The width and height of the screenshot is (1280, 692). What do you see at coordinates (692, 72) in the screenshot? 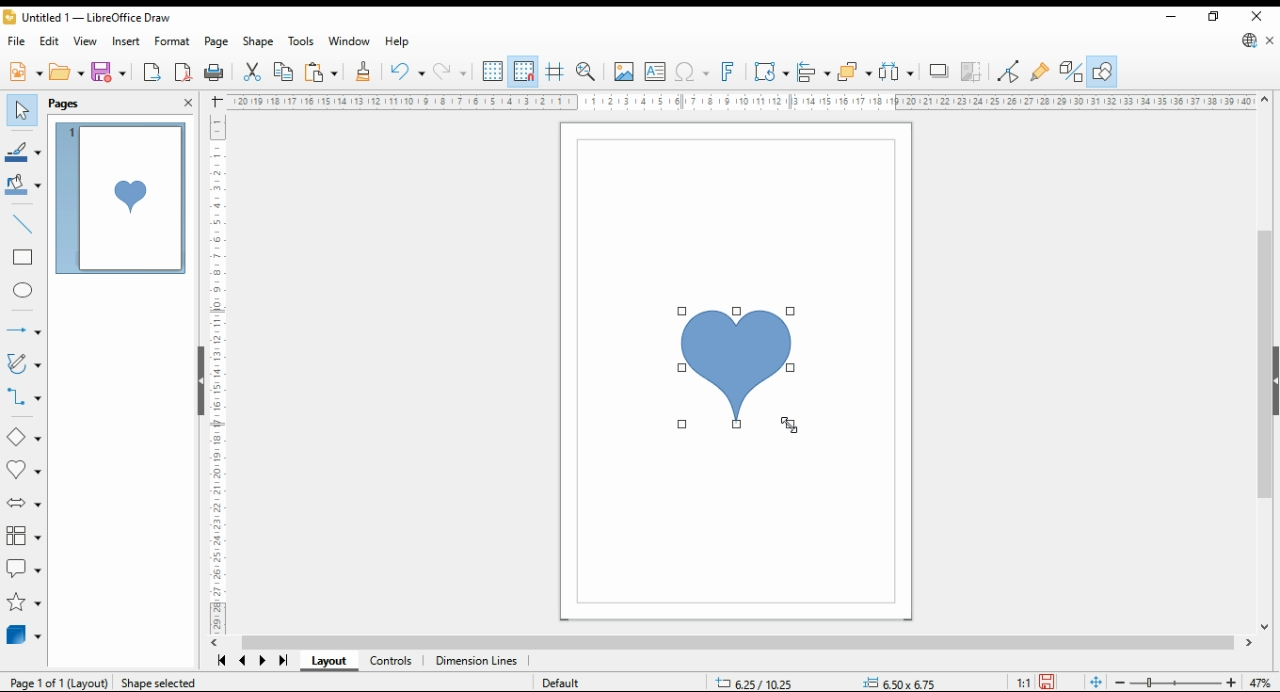
I see `insert special symbol` at bounding box center [692, 72].